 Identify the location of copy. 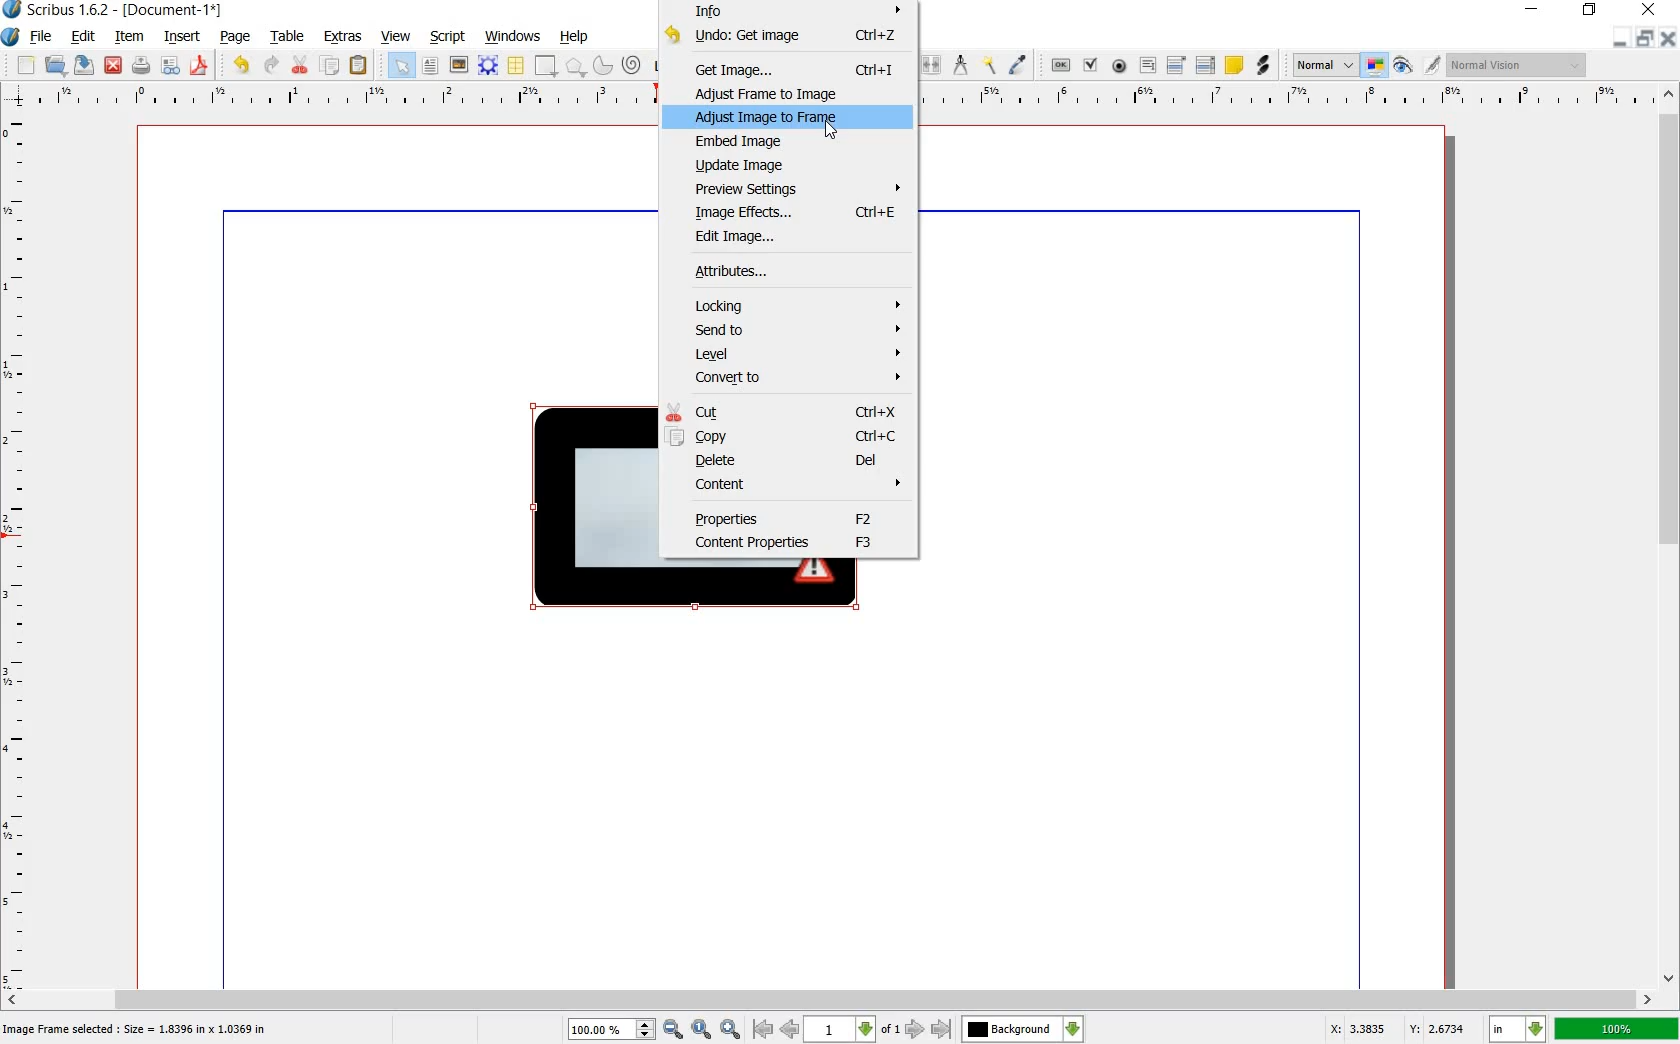
(331, 67).